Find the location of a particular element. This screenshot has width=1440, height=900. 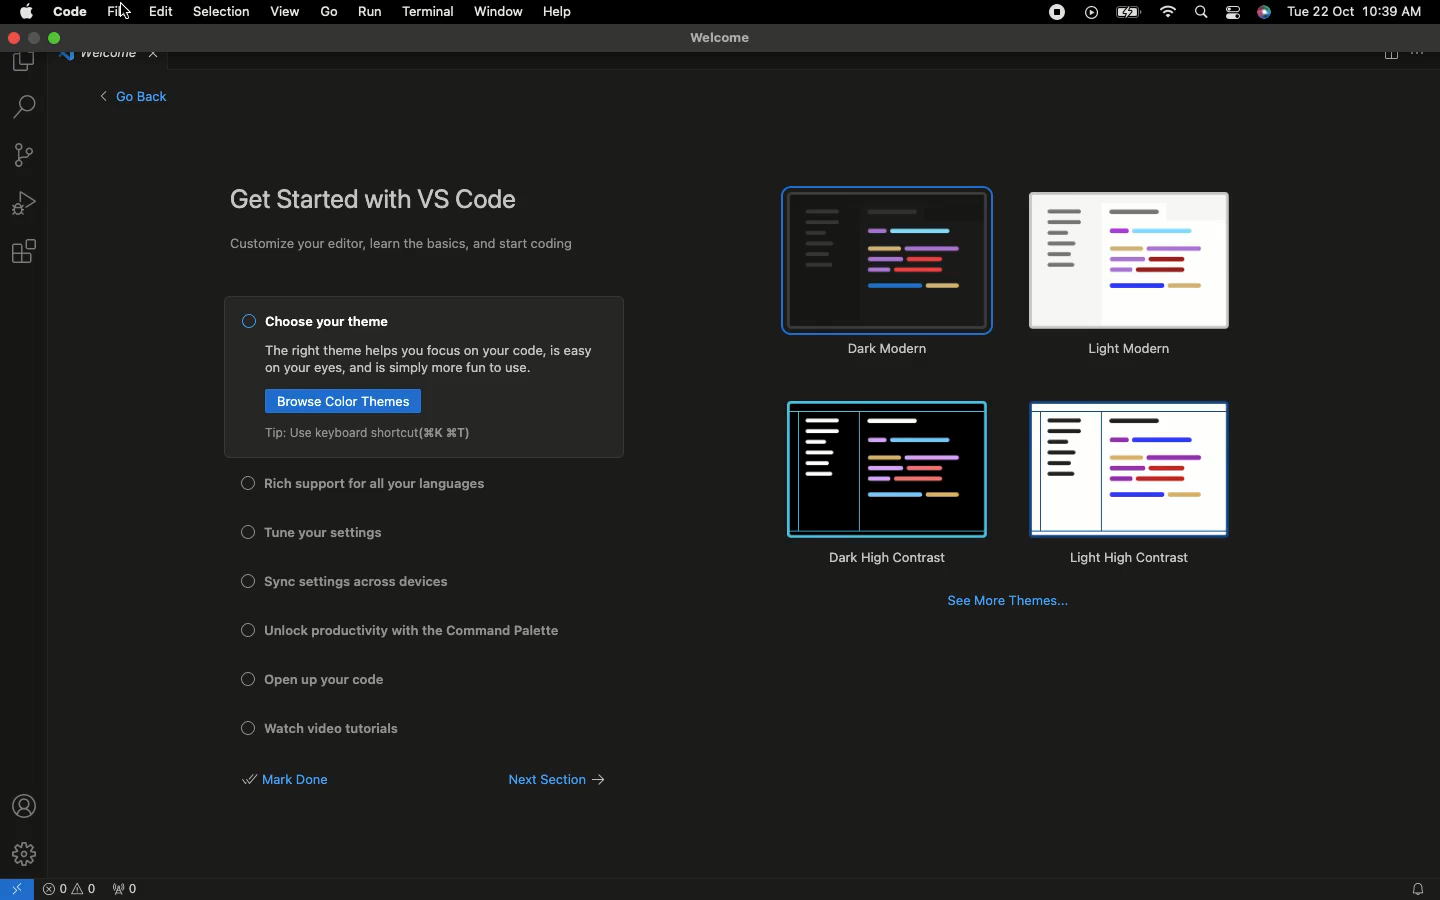

Mark done is located at coordinates (287, 780).